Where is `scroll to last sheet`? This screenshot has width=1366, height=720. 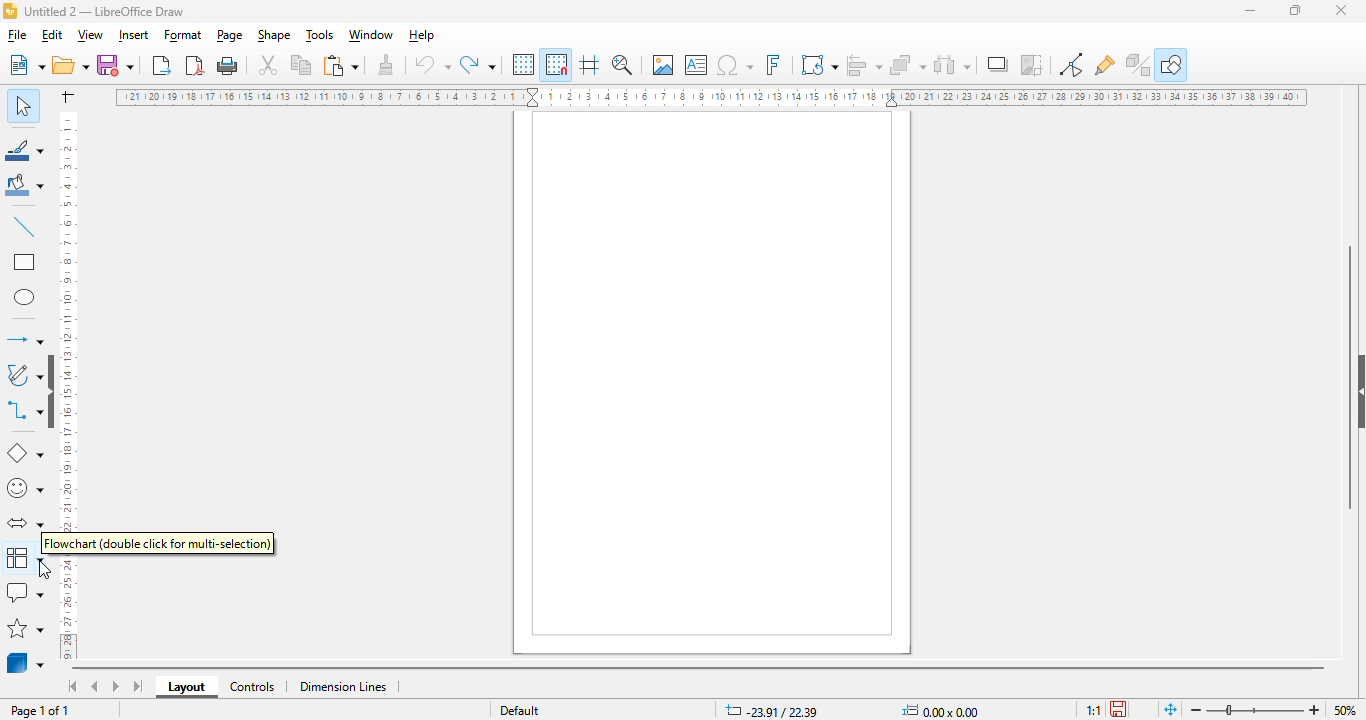 scroll to last sheet is located at coordinates (138, 686).